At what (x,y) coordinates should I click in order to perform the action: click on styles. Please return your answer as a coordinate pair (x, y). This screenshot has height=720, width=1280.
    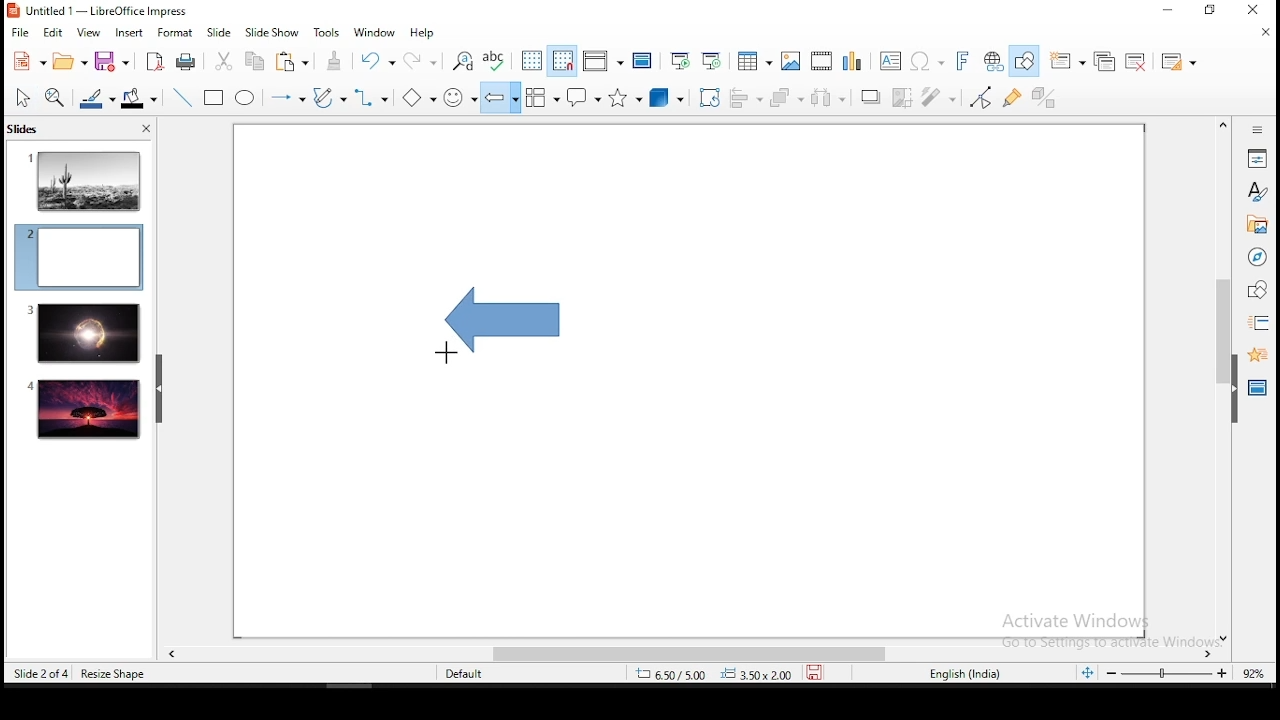
    Looking at the image, I should click on (1257, 191).